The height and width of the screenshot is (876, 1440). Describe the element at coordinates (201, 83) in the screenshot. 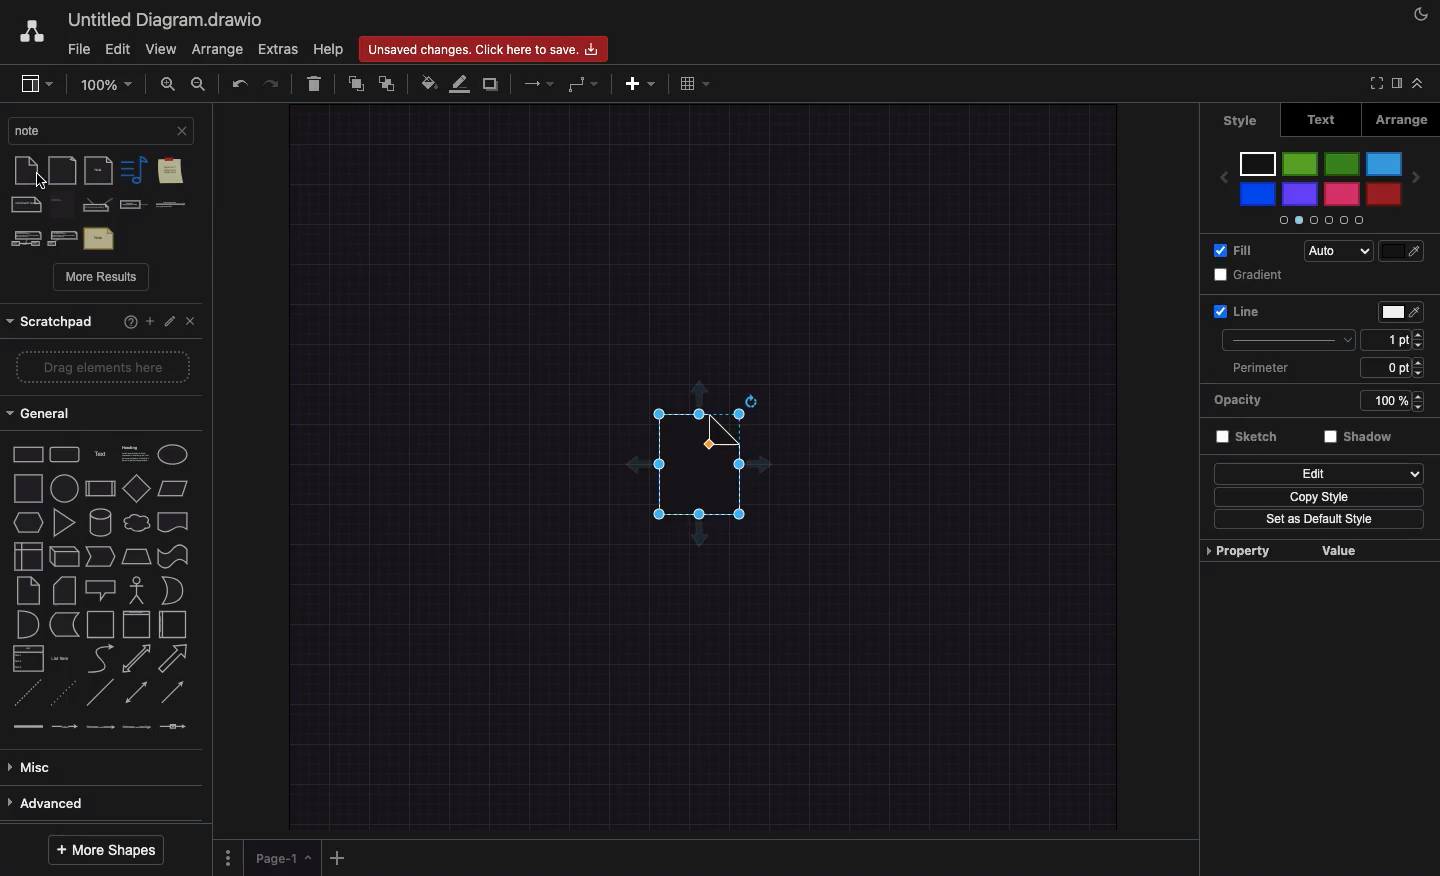

I see `Zoom out` at that location.